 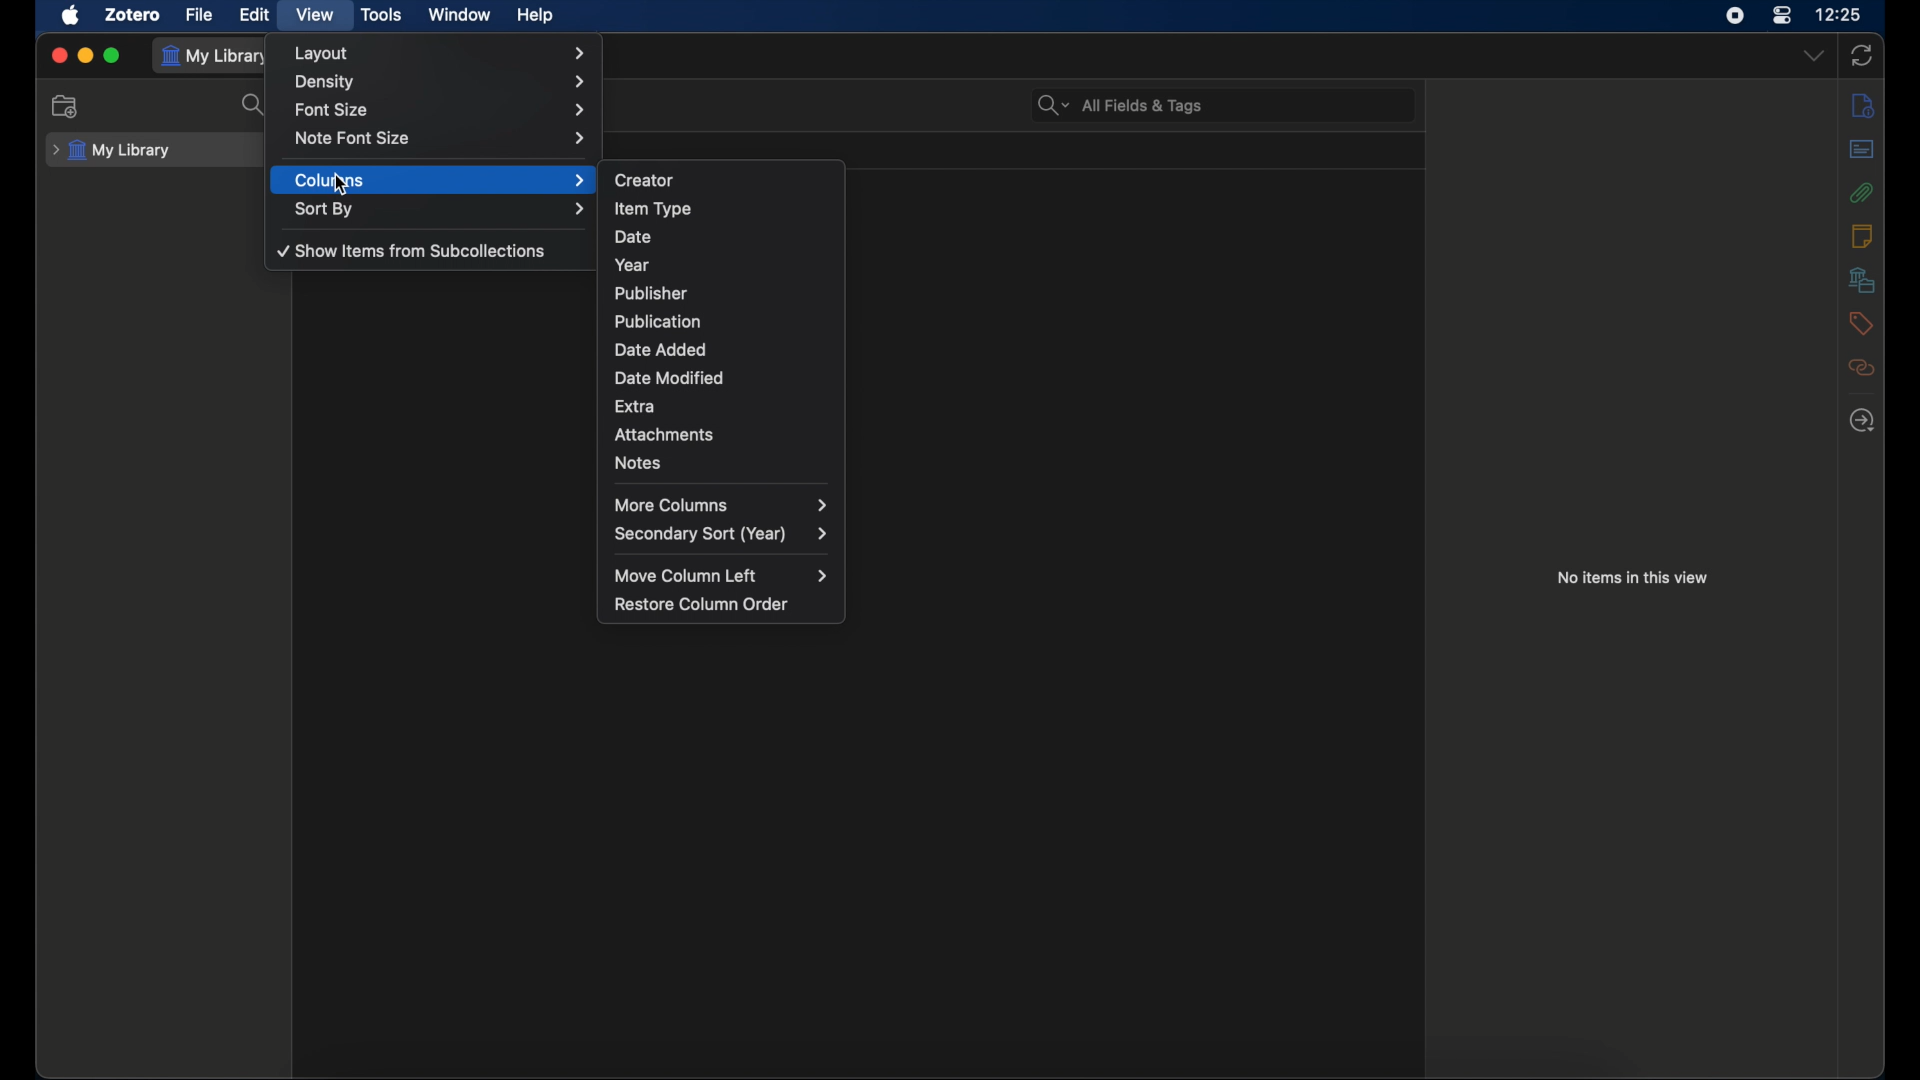 What do you see at coordinates (722, 535) in the screenshot?
I see `secondary sort` at bounding box center [722, 535].